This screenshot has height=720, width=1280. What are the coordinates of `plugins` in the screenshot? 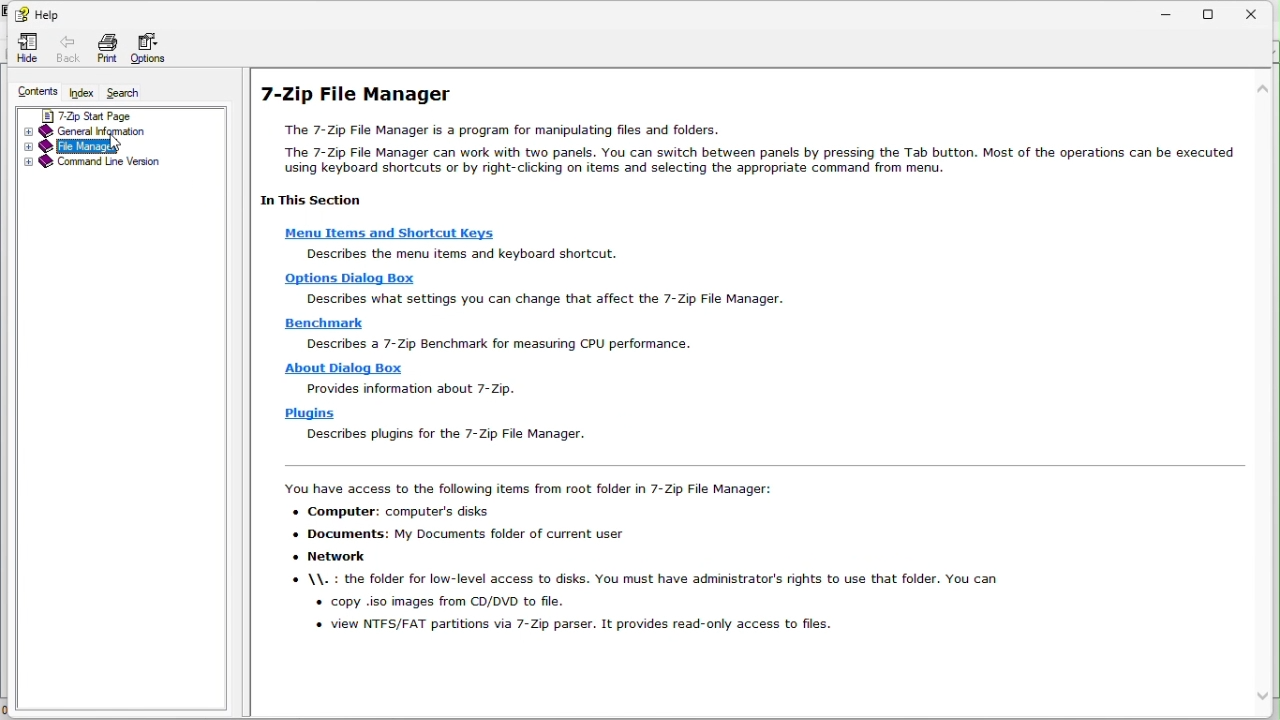 It's located at (309, 413).